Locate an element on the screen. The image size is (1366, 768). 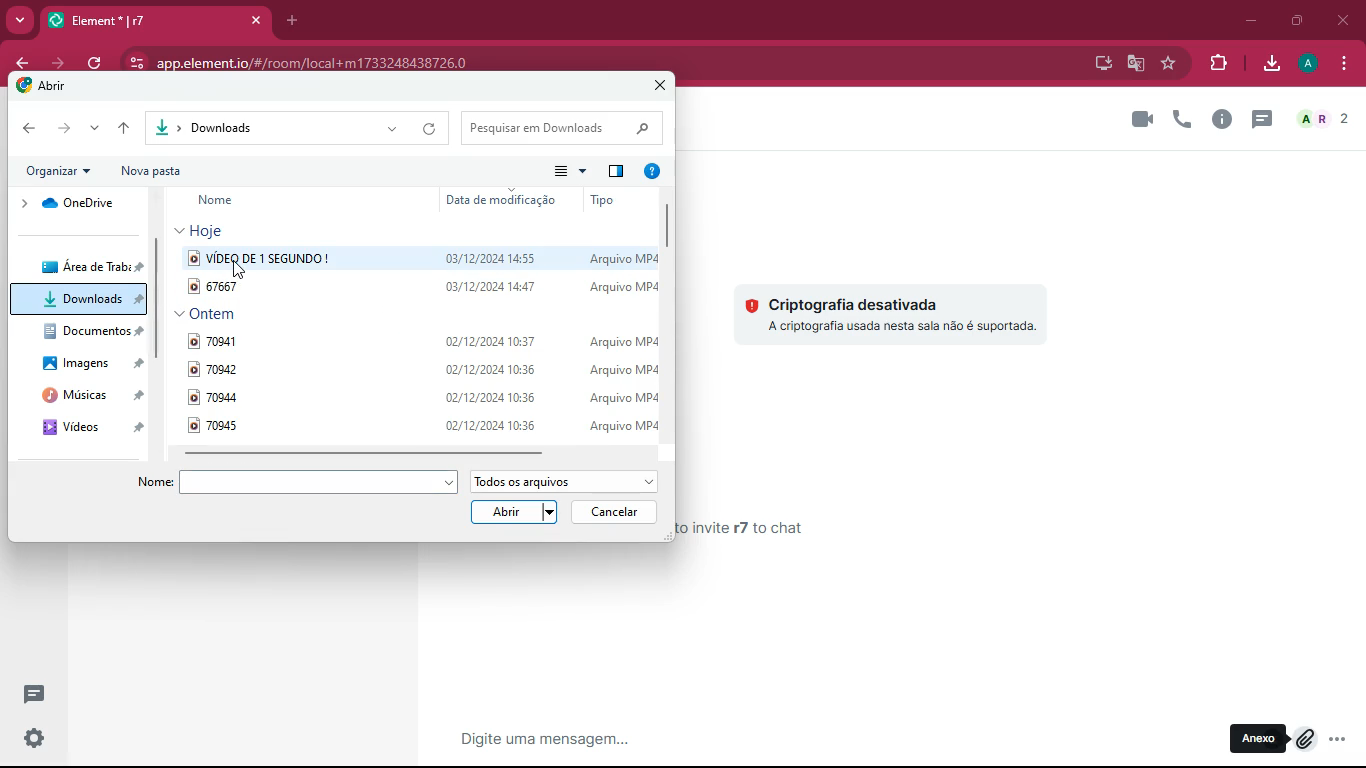
onedrive is located at coordinates (79, 203).